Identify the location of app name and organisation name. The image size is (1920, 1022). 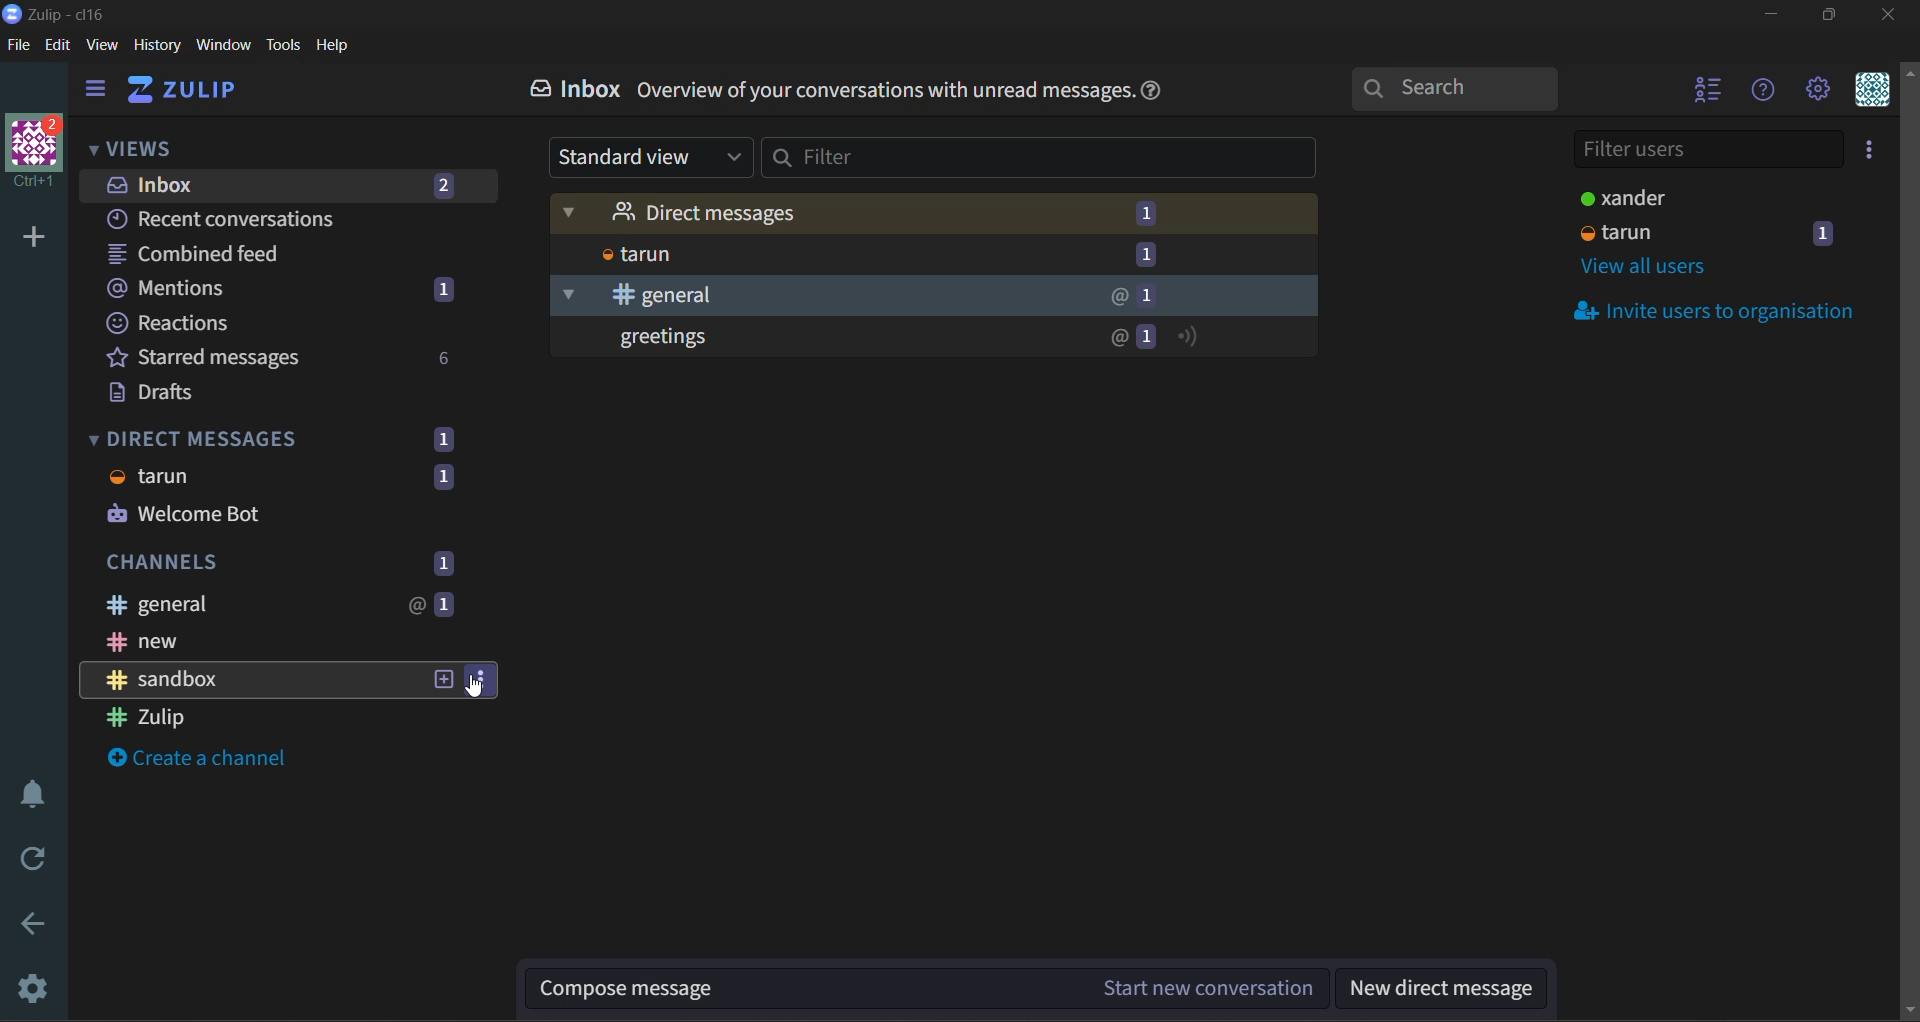
(55, 13).